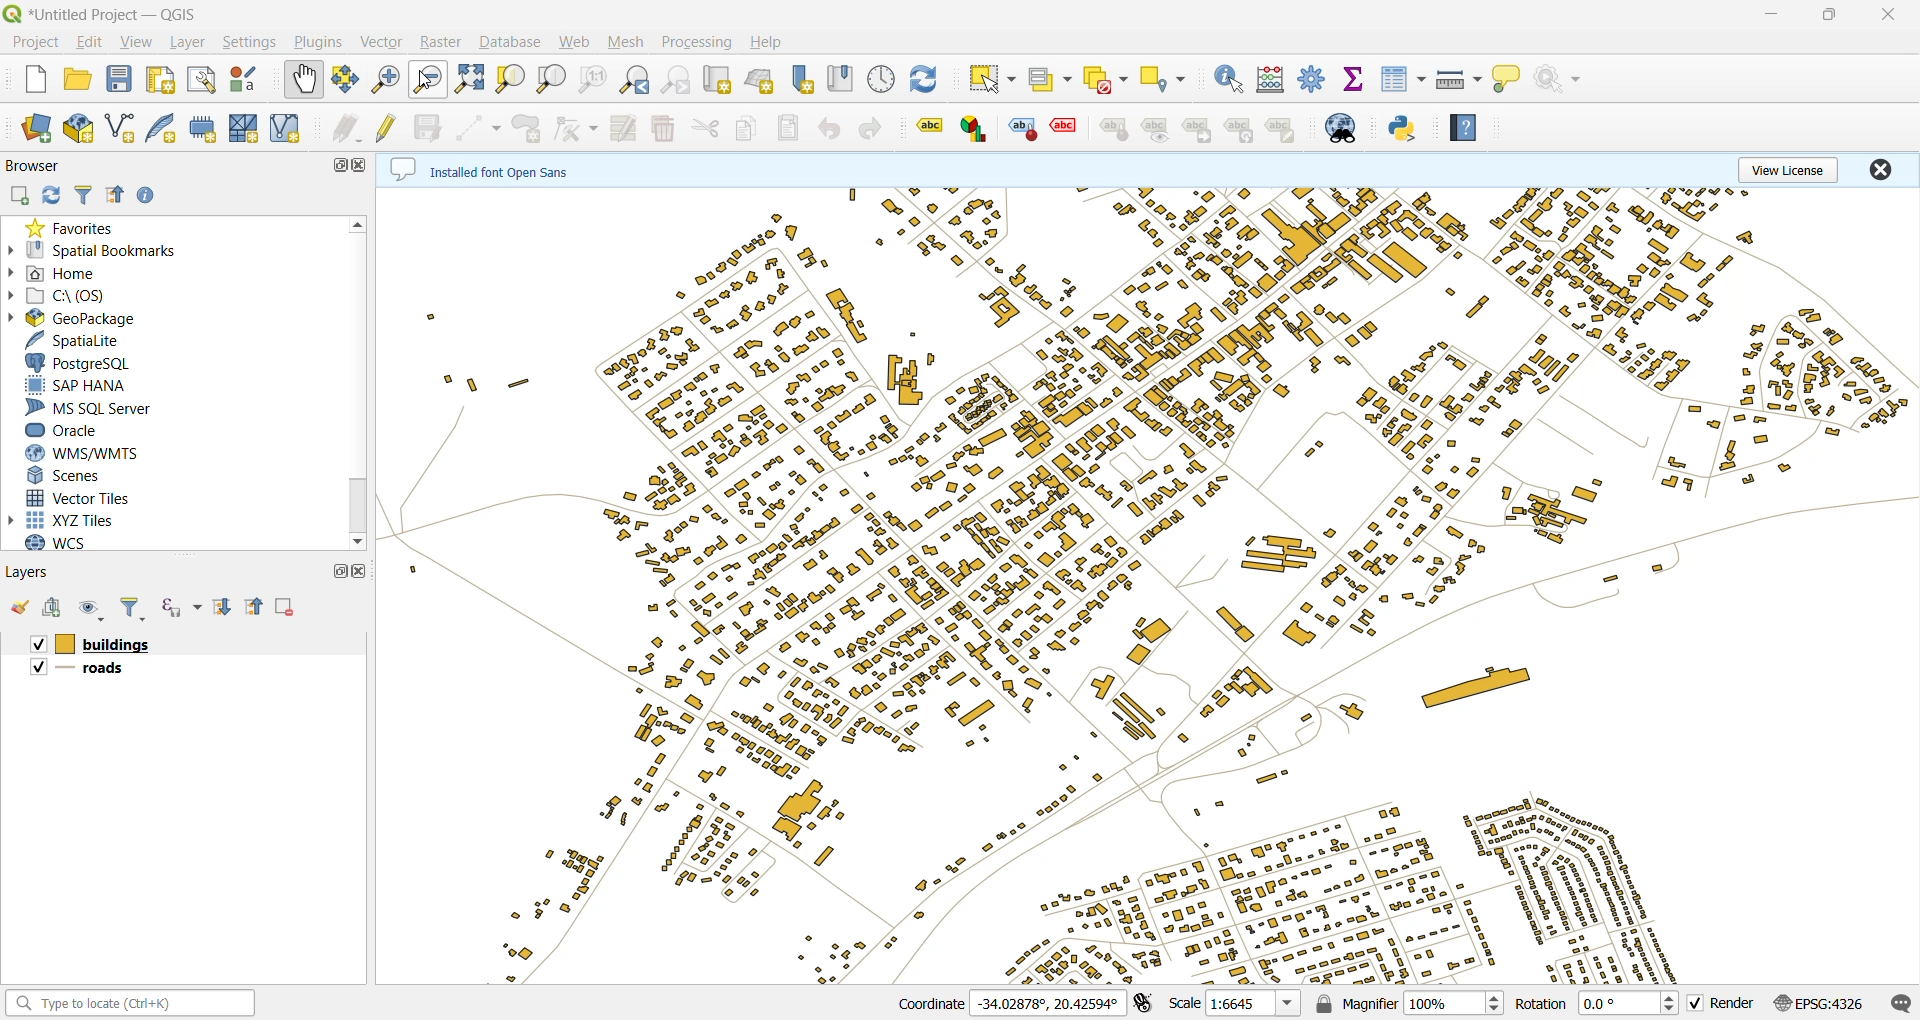  Describe the element at coordinates (1405, 1003) in the screenshot. I see `magnifier` at that location.